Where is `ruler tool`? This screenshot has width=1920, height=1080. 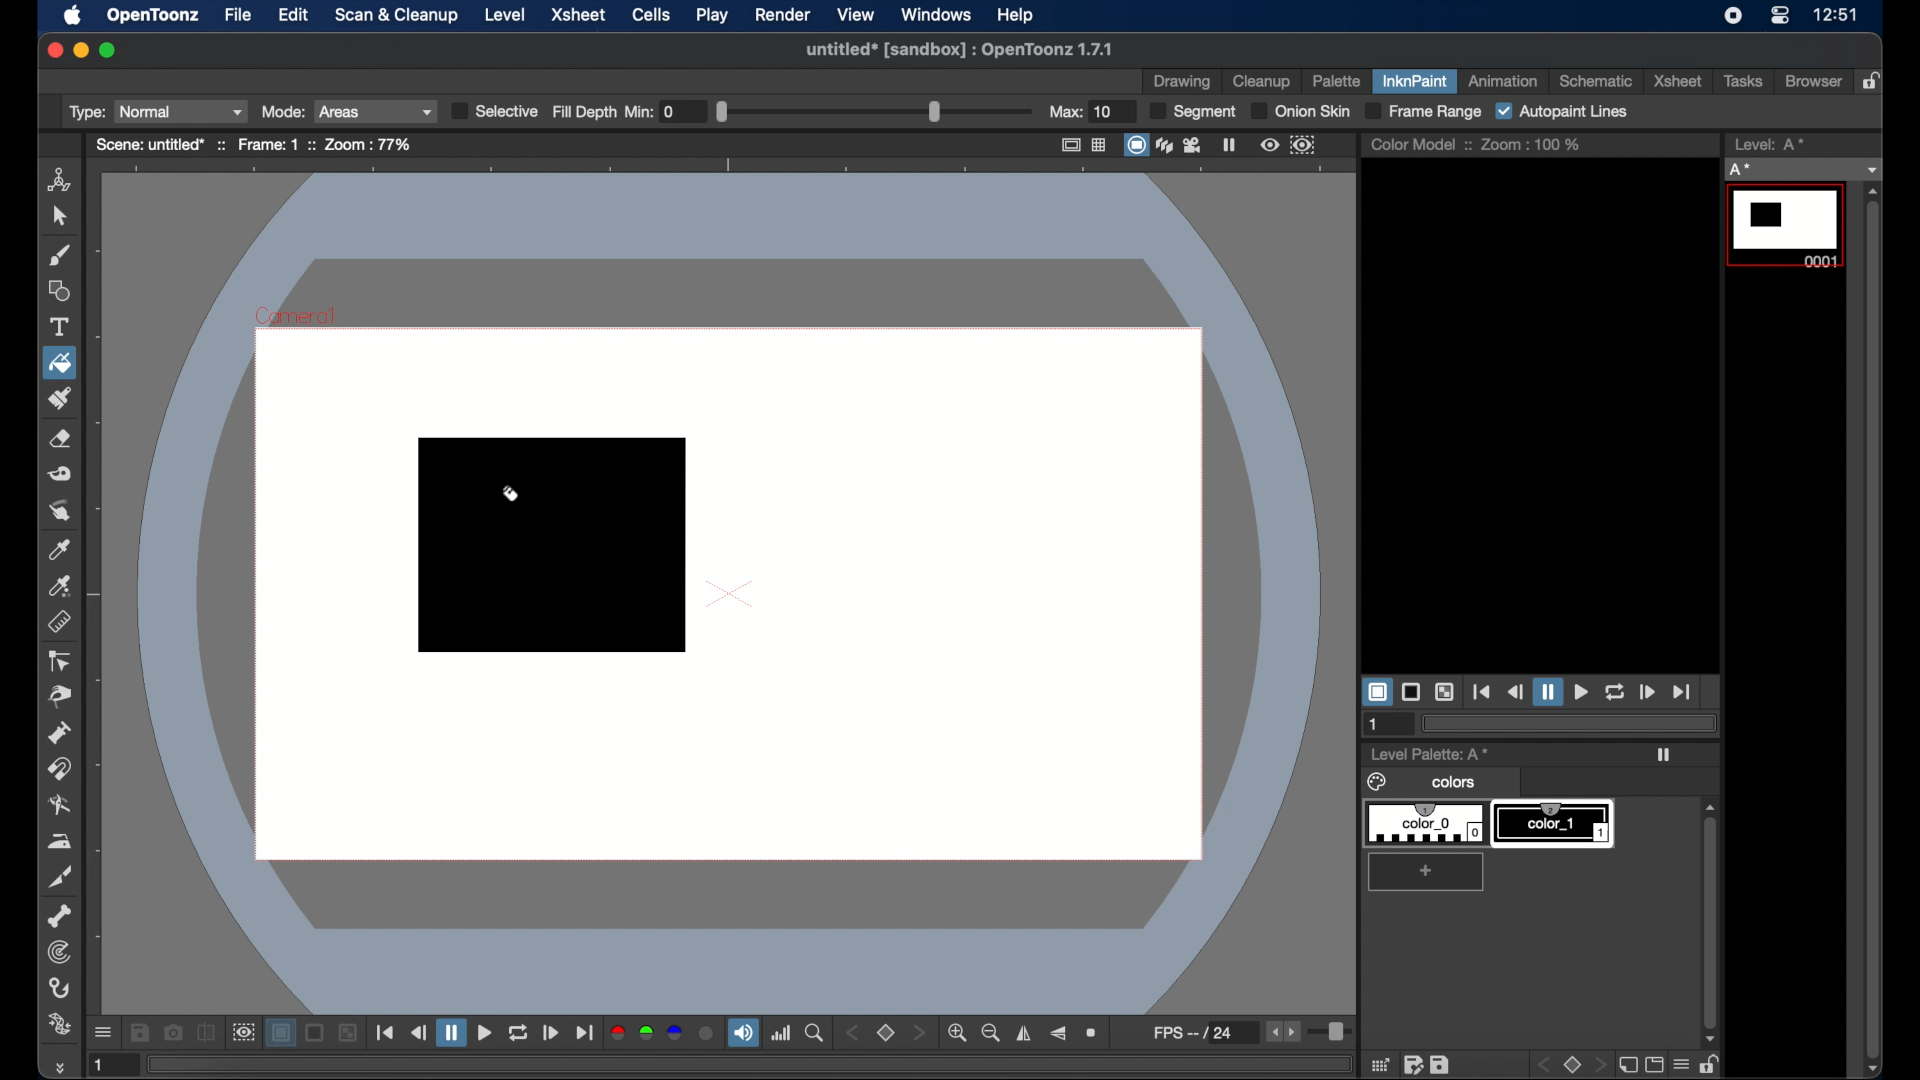
ruler tool is located at coordinates (59, 622).